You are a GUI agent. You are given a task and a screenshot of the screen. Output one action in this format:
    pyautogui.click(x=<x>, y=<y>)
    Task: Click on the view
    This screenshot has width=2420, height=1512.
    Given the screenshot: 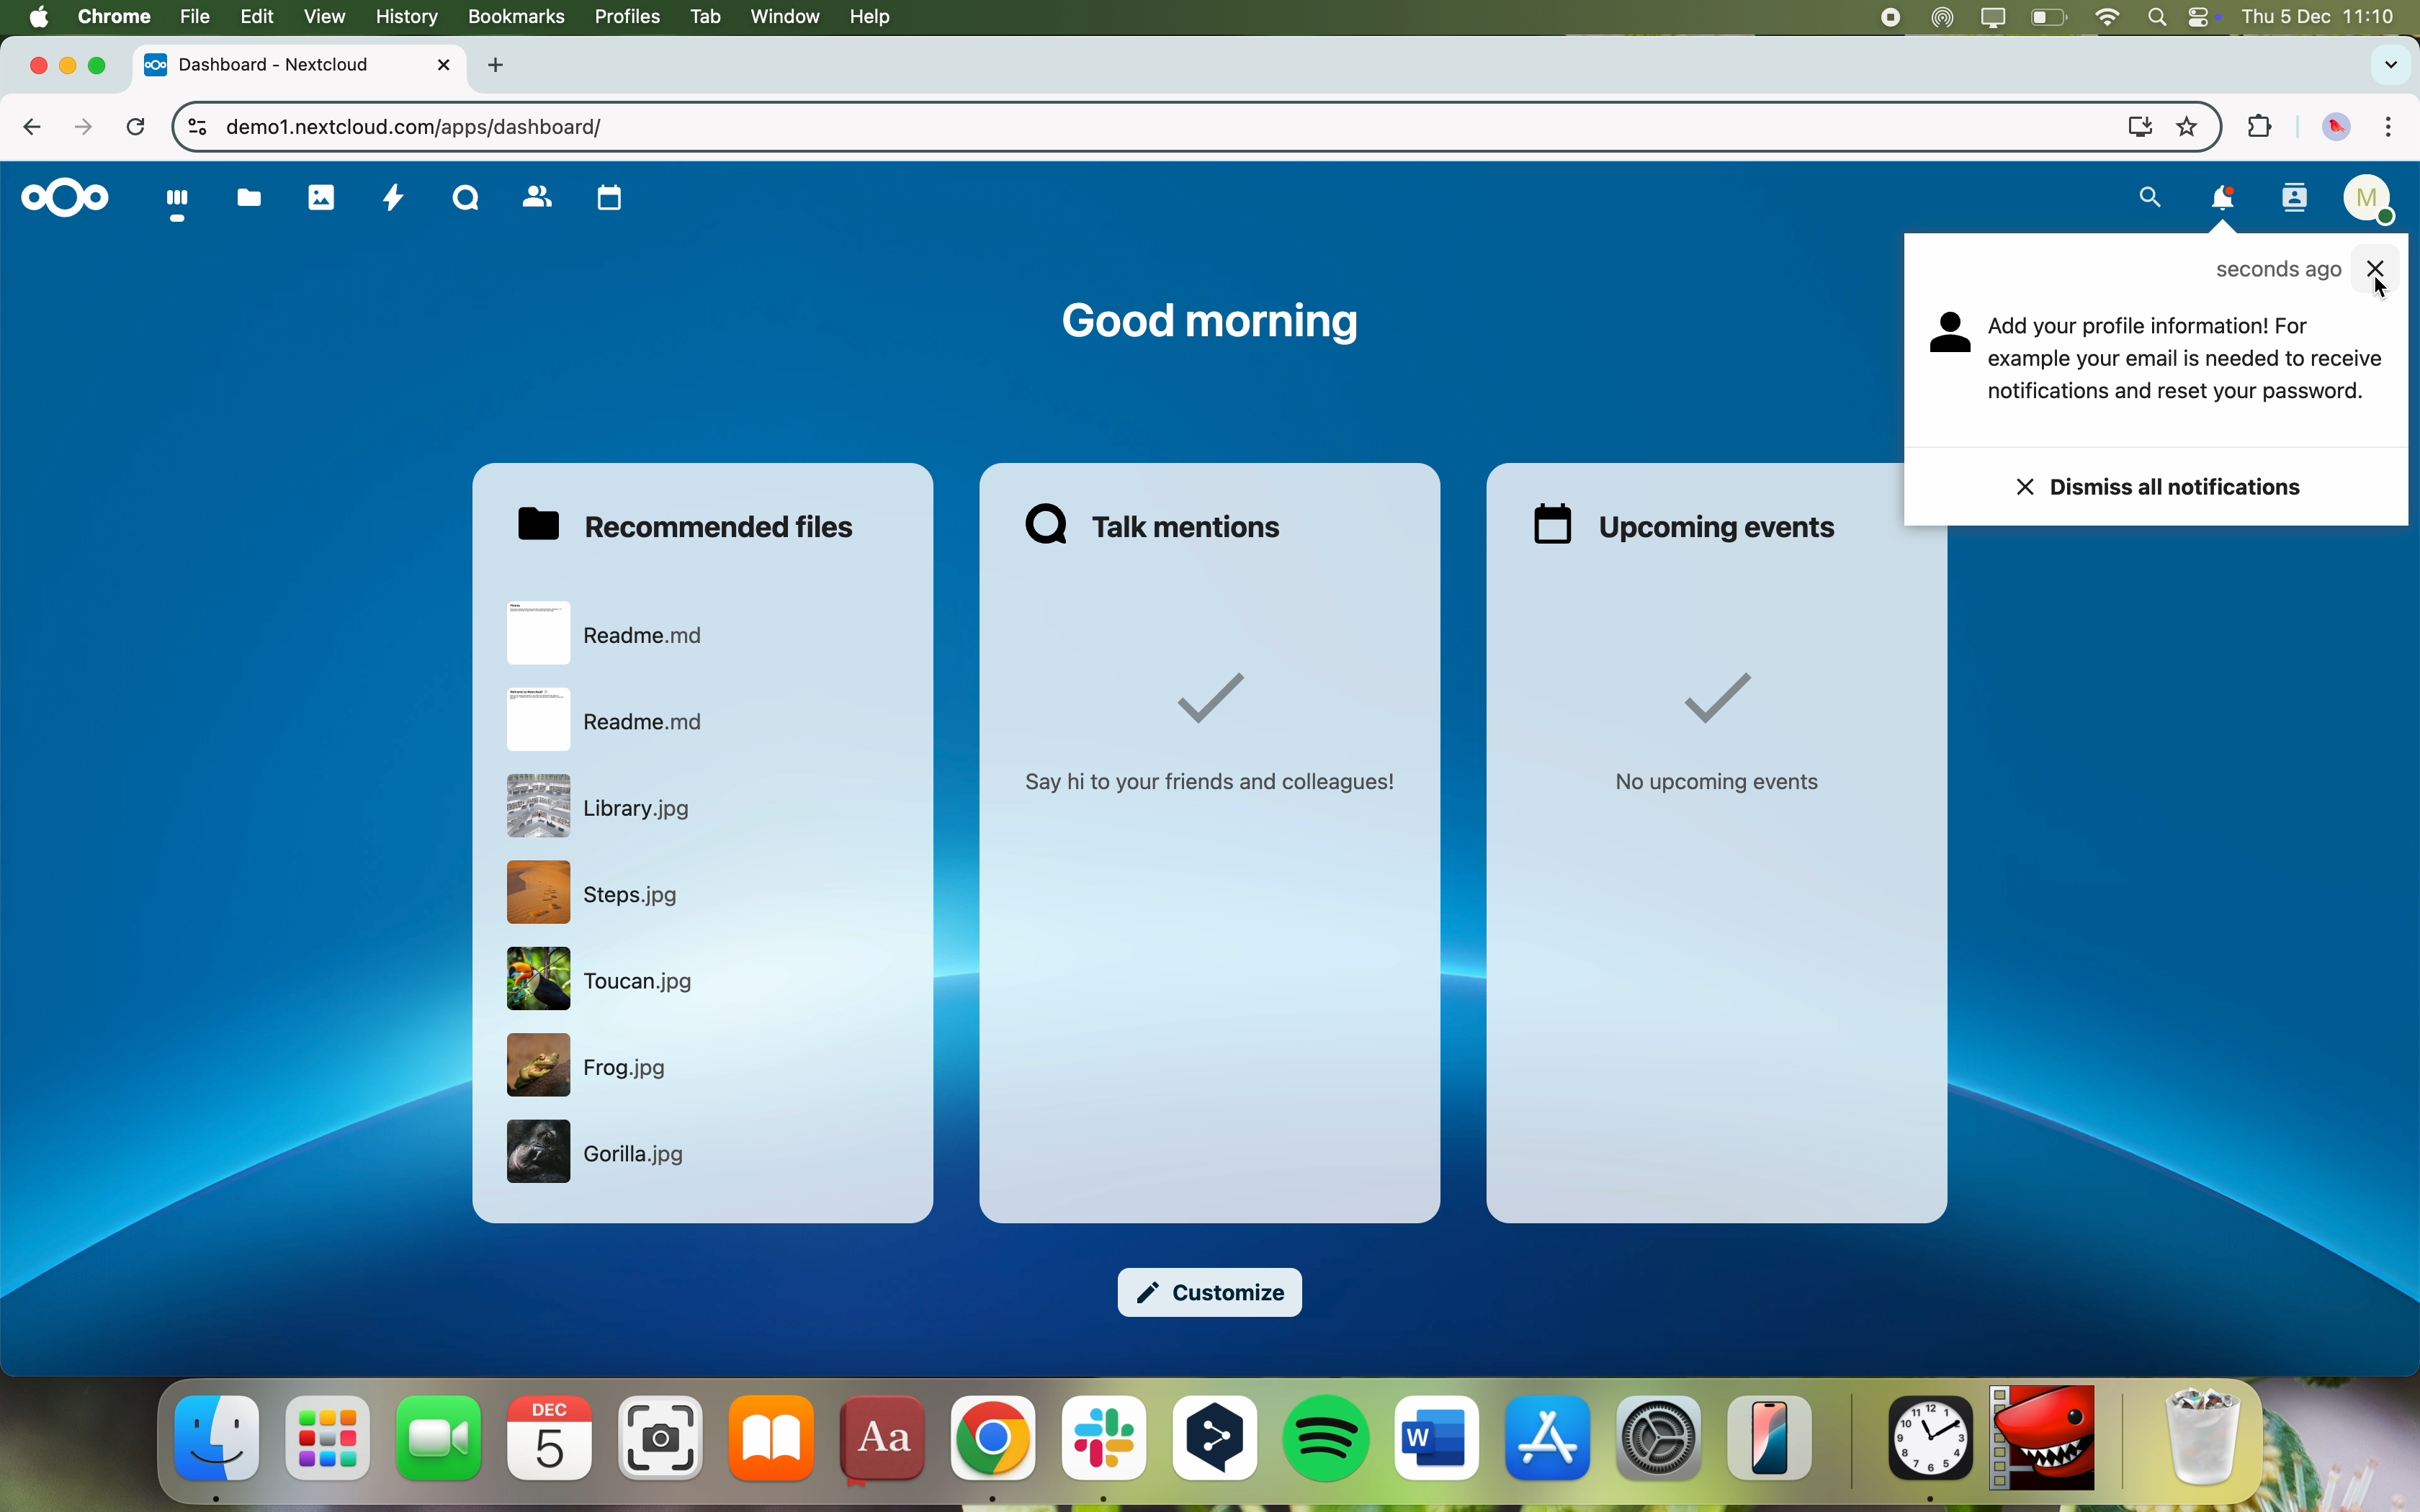 What is the action you would take?
    pyautogui.click(x=324, y=17)
    